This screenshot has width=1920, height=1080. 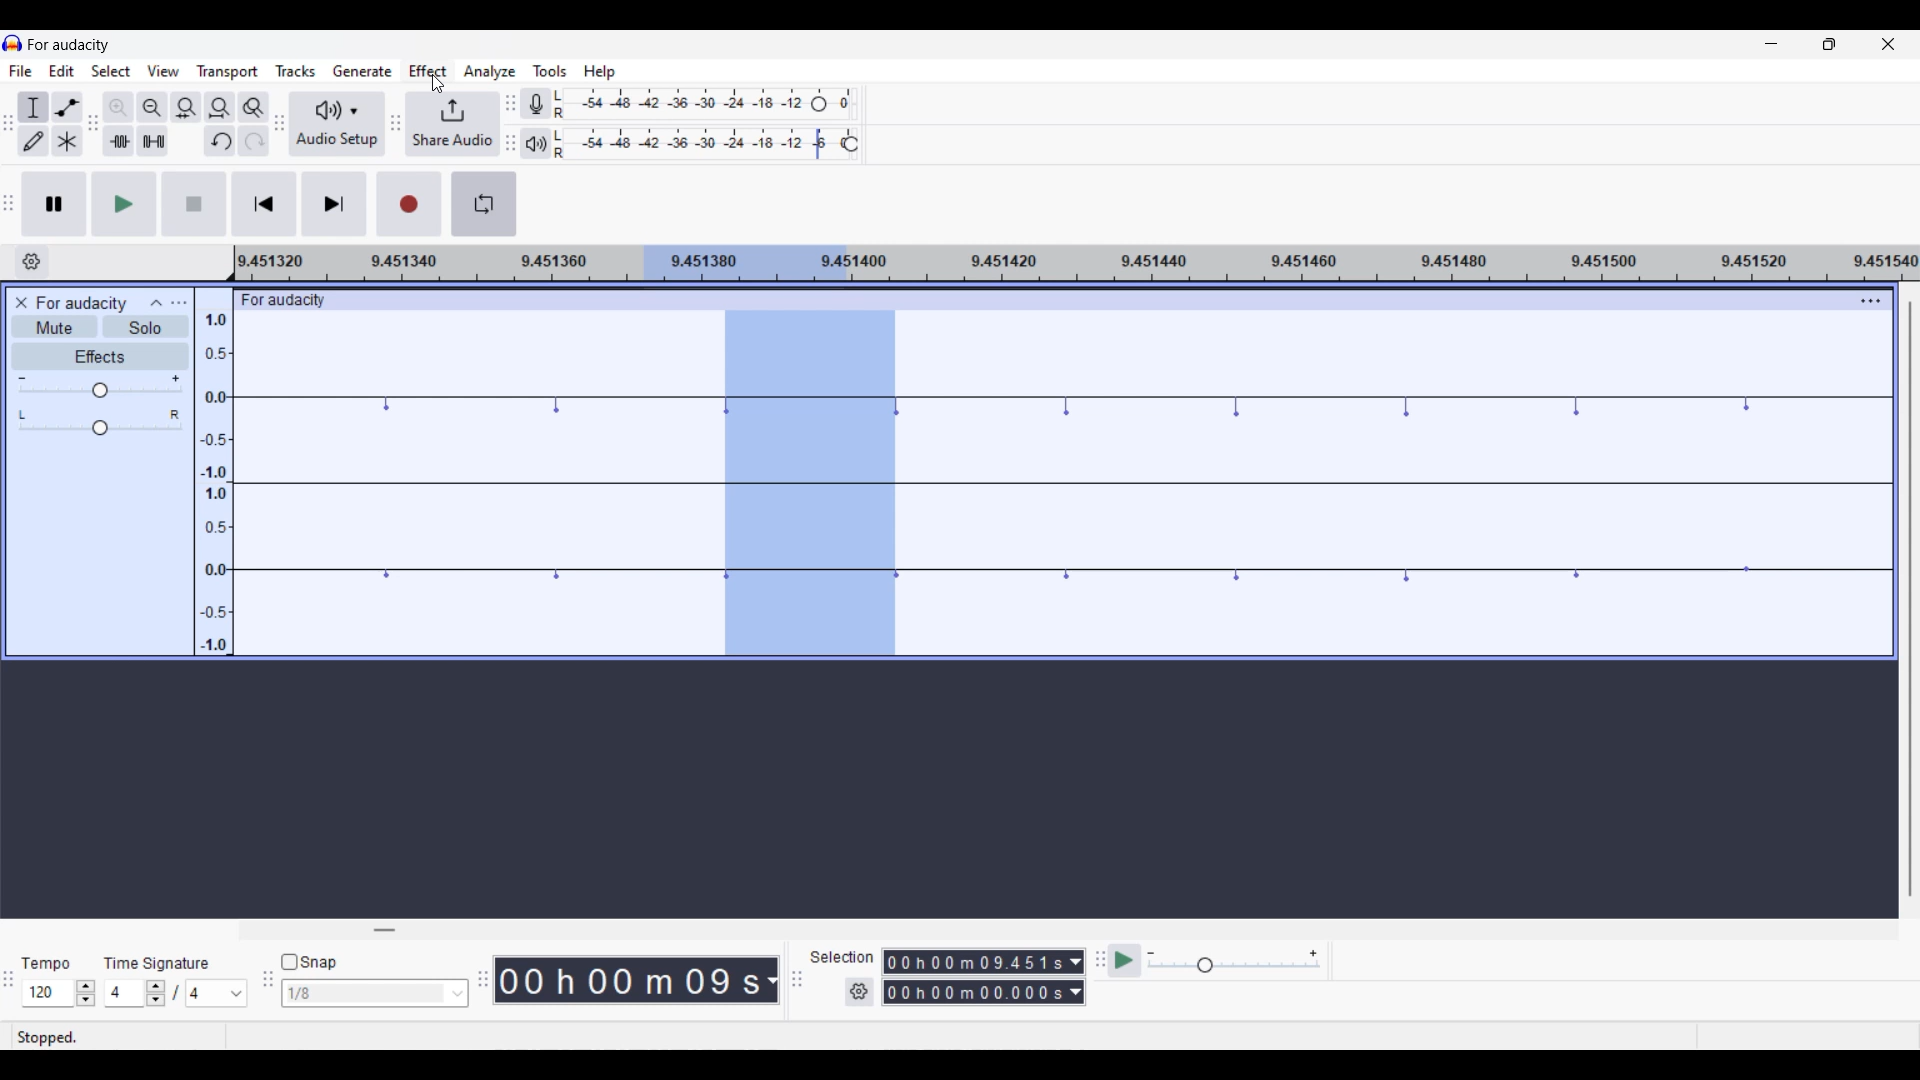 I want to click on Current project, so click(x=81, y=303).